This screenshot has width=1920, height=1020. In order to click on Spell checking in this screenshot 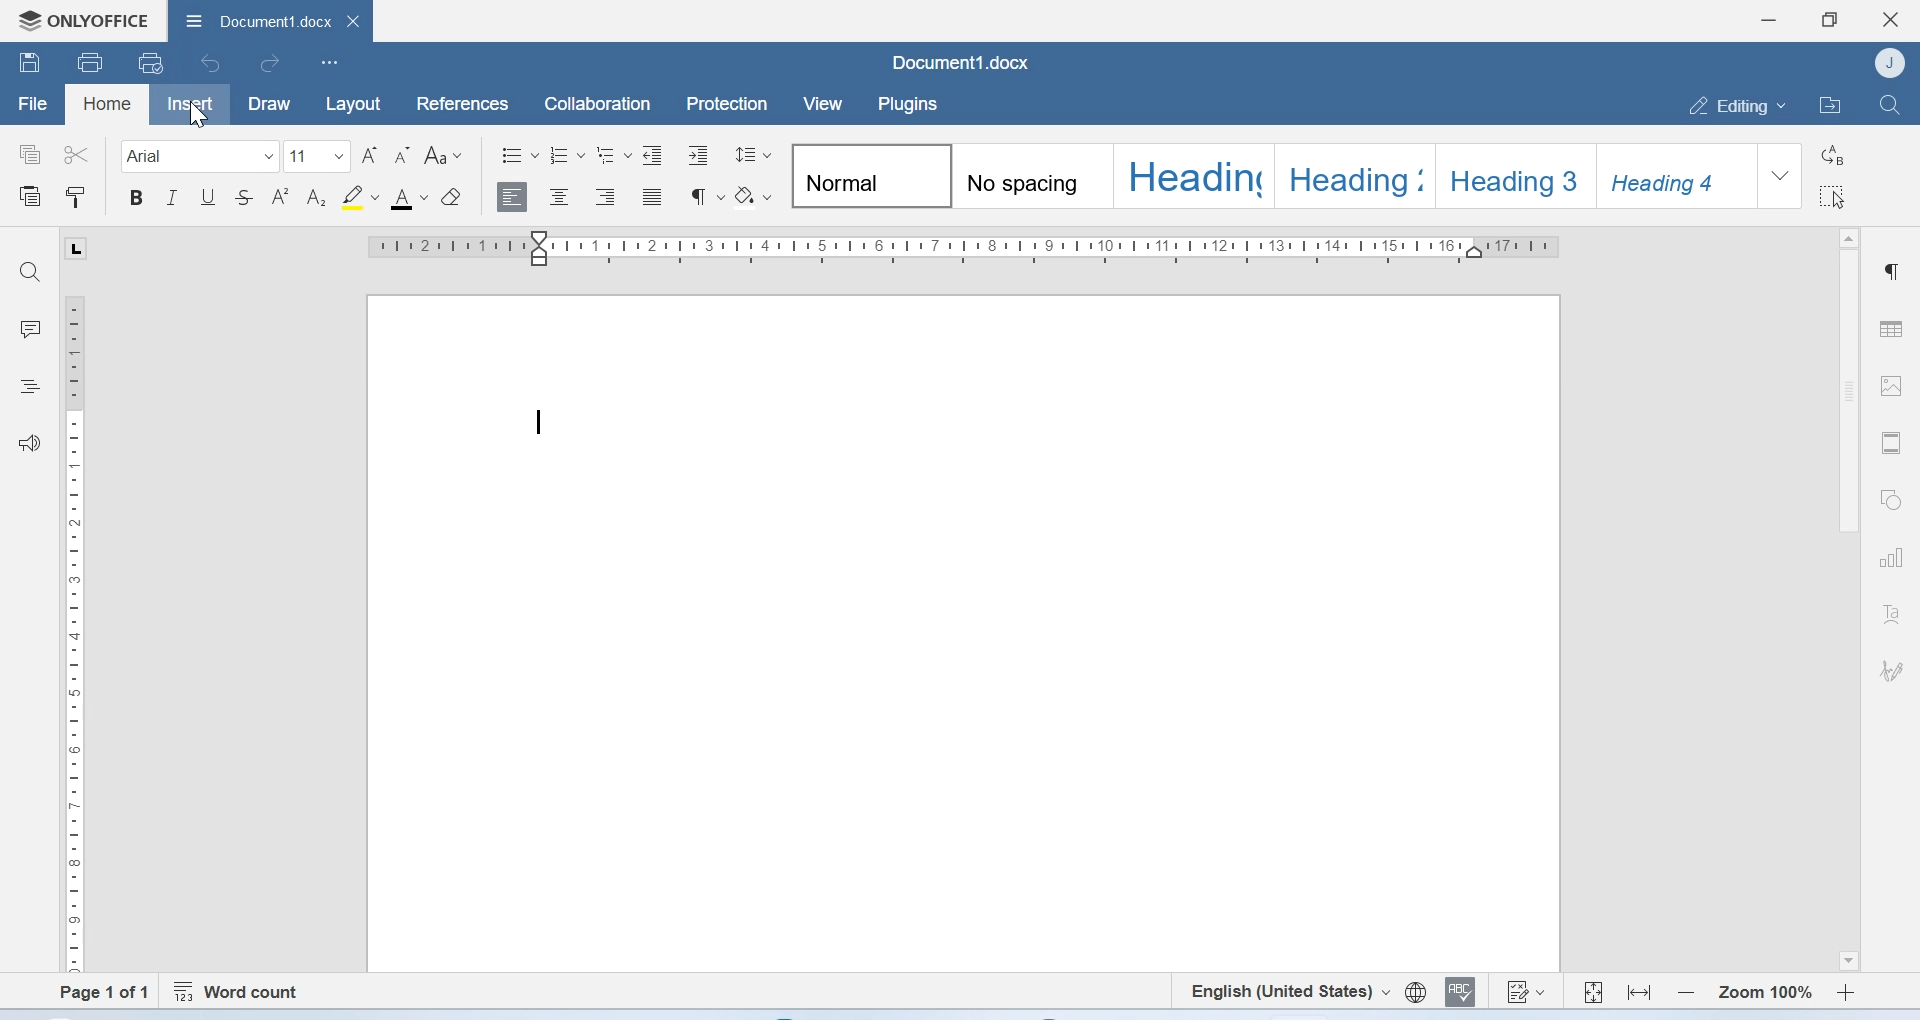, I will do `click(1463, 993)`.